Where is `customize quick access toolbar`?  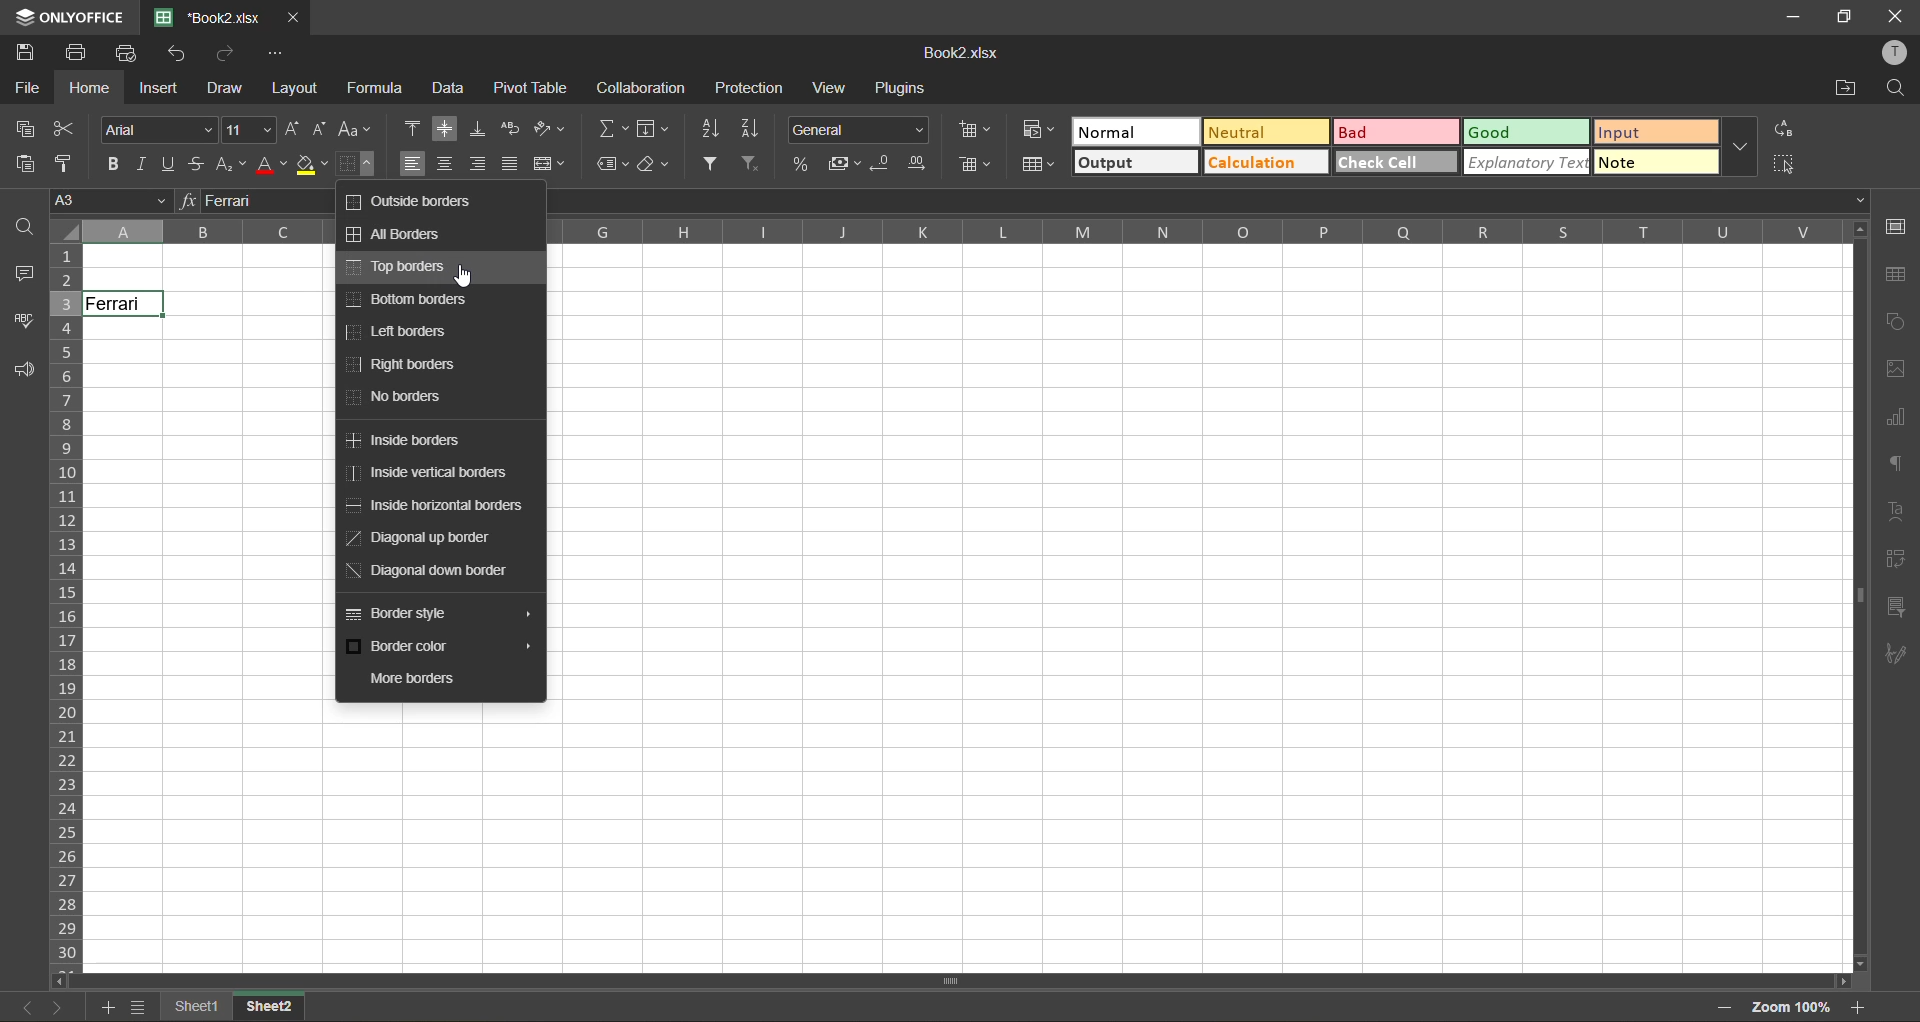
customize quick access toolbar is located at coordinates (277, 53).